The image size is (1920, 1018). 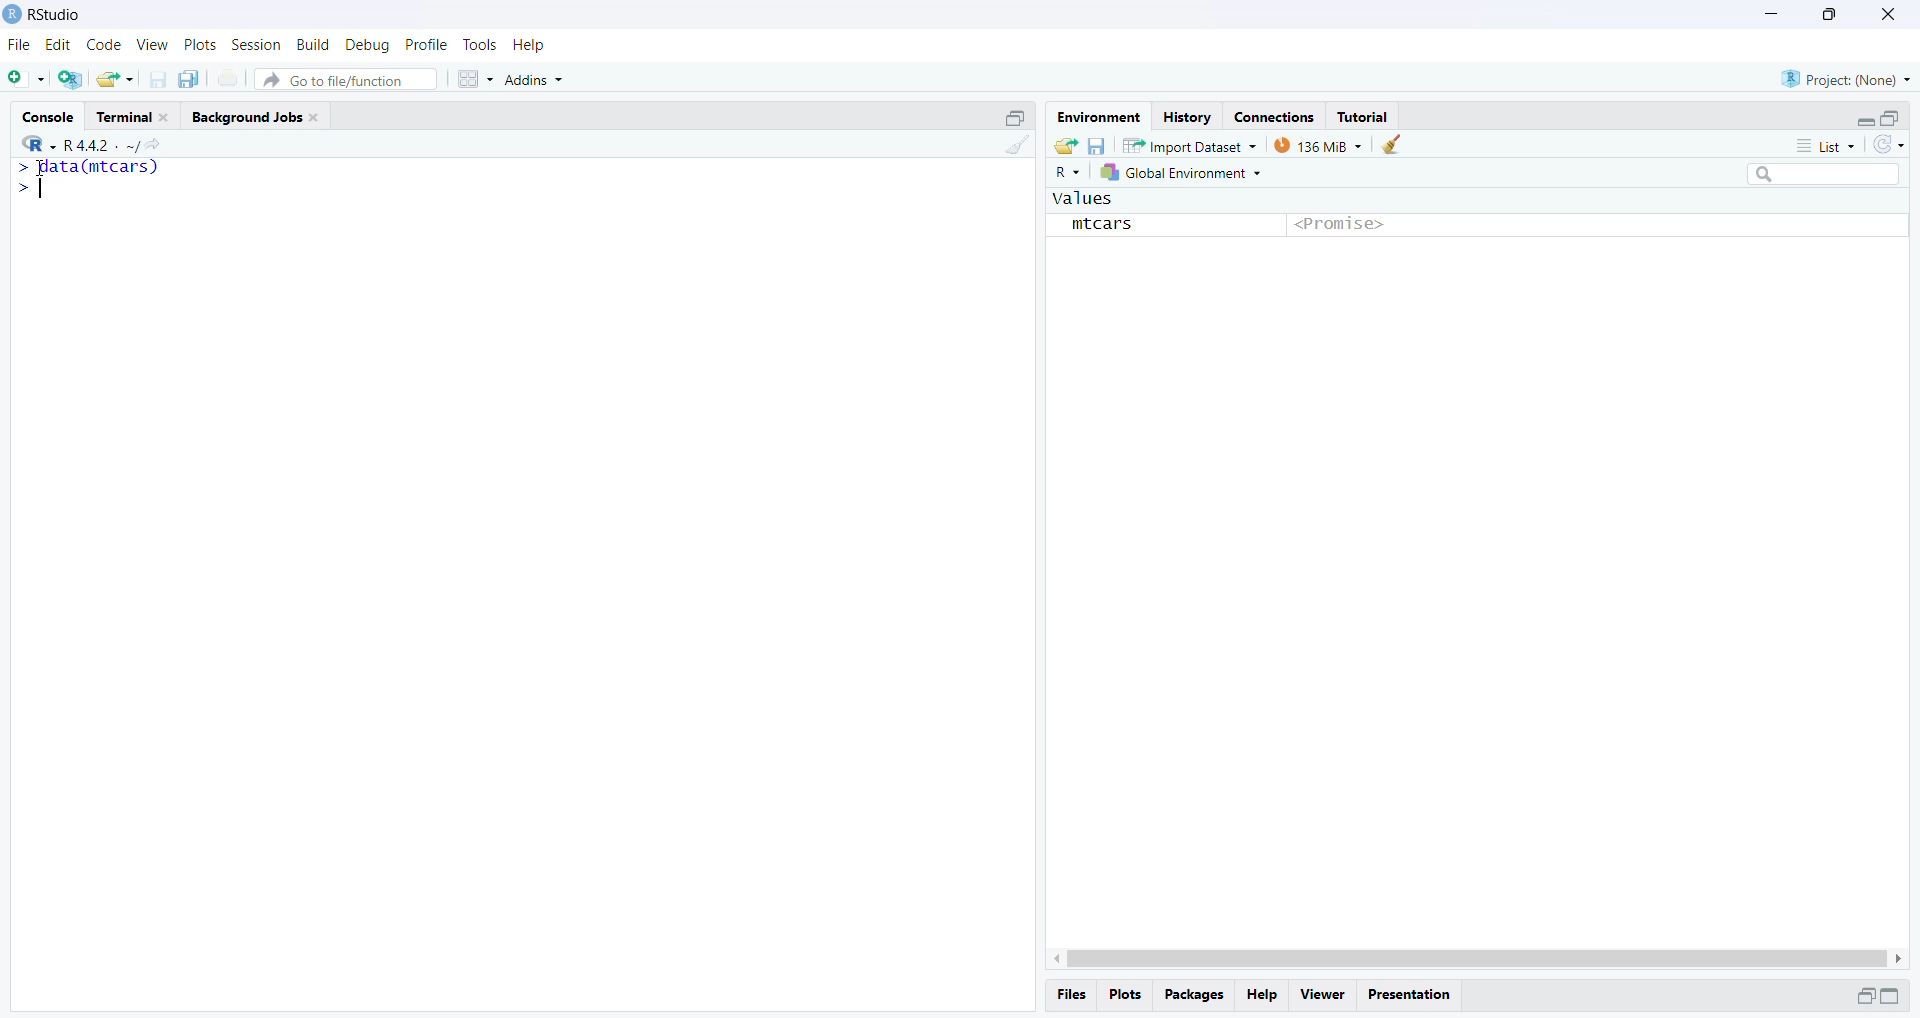 I want to click on View, so click(x=1321, y=993).